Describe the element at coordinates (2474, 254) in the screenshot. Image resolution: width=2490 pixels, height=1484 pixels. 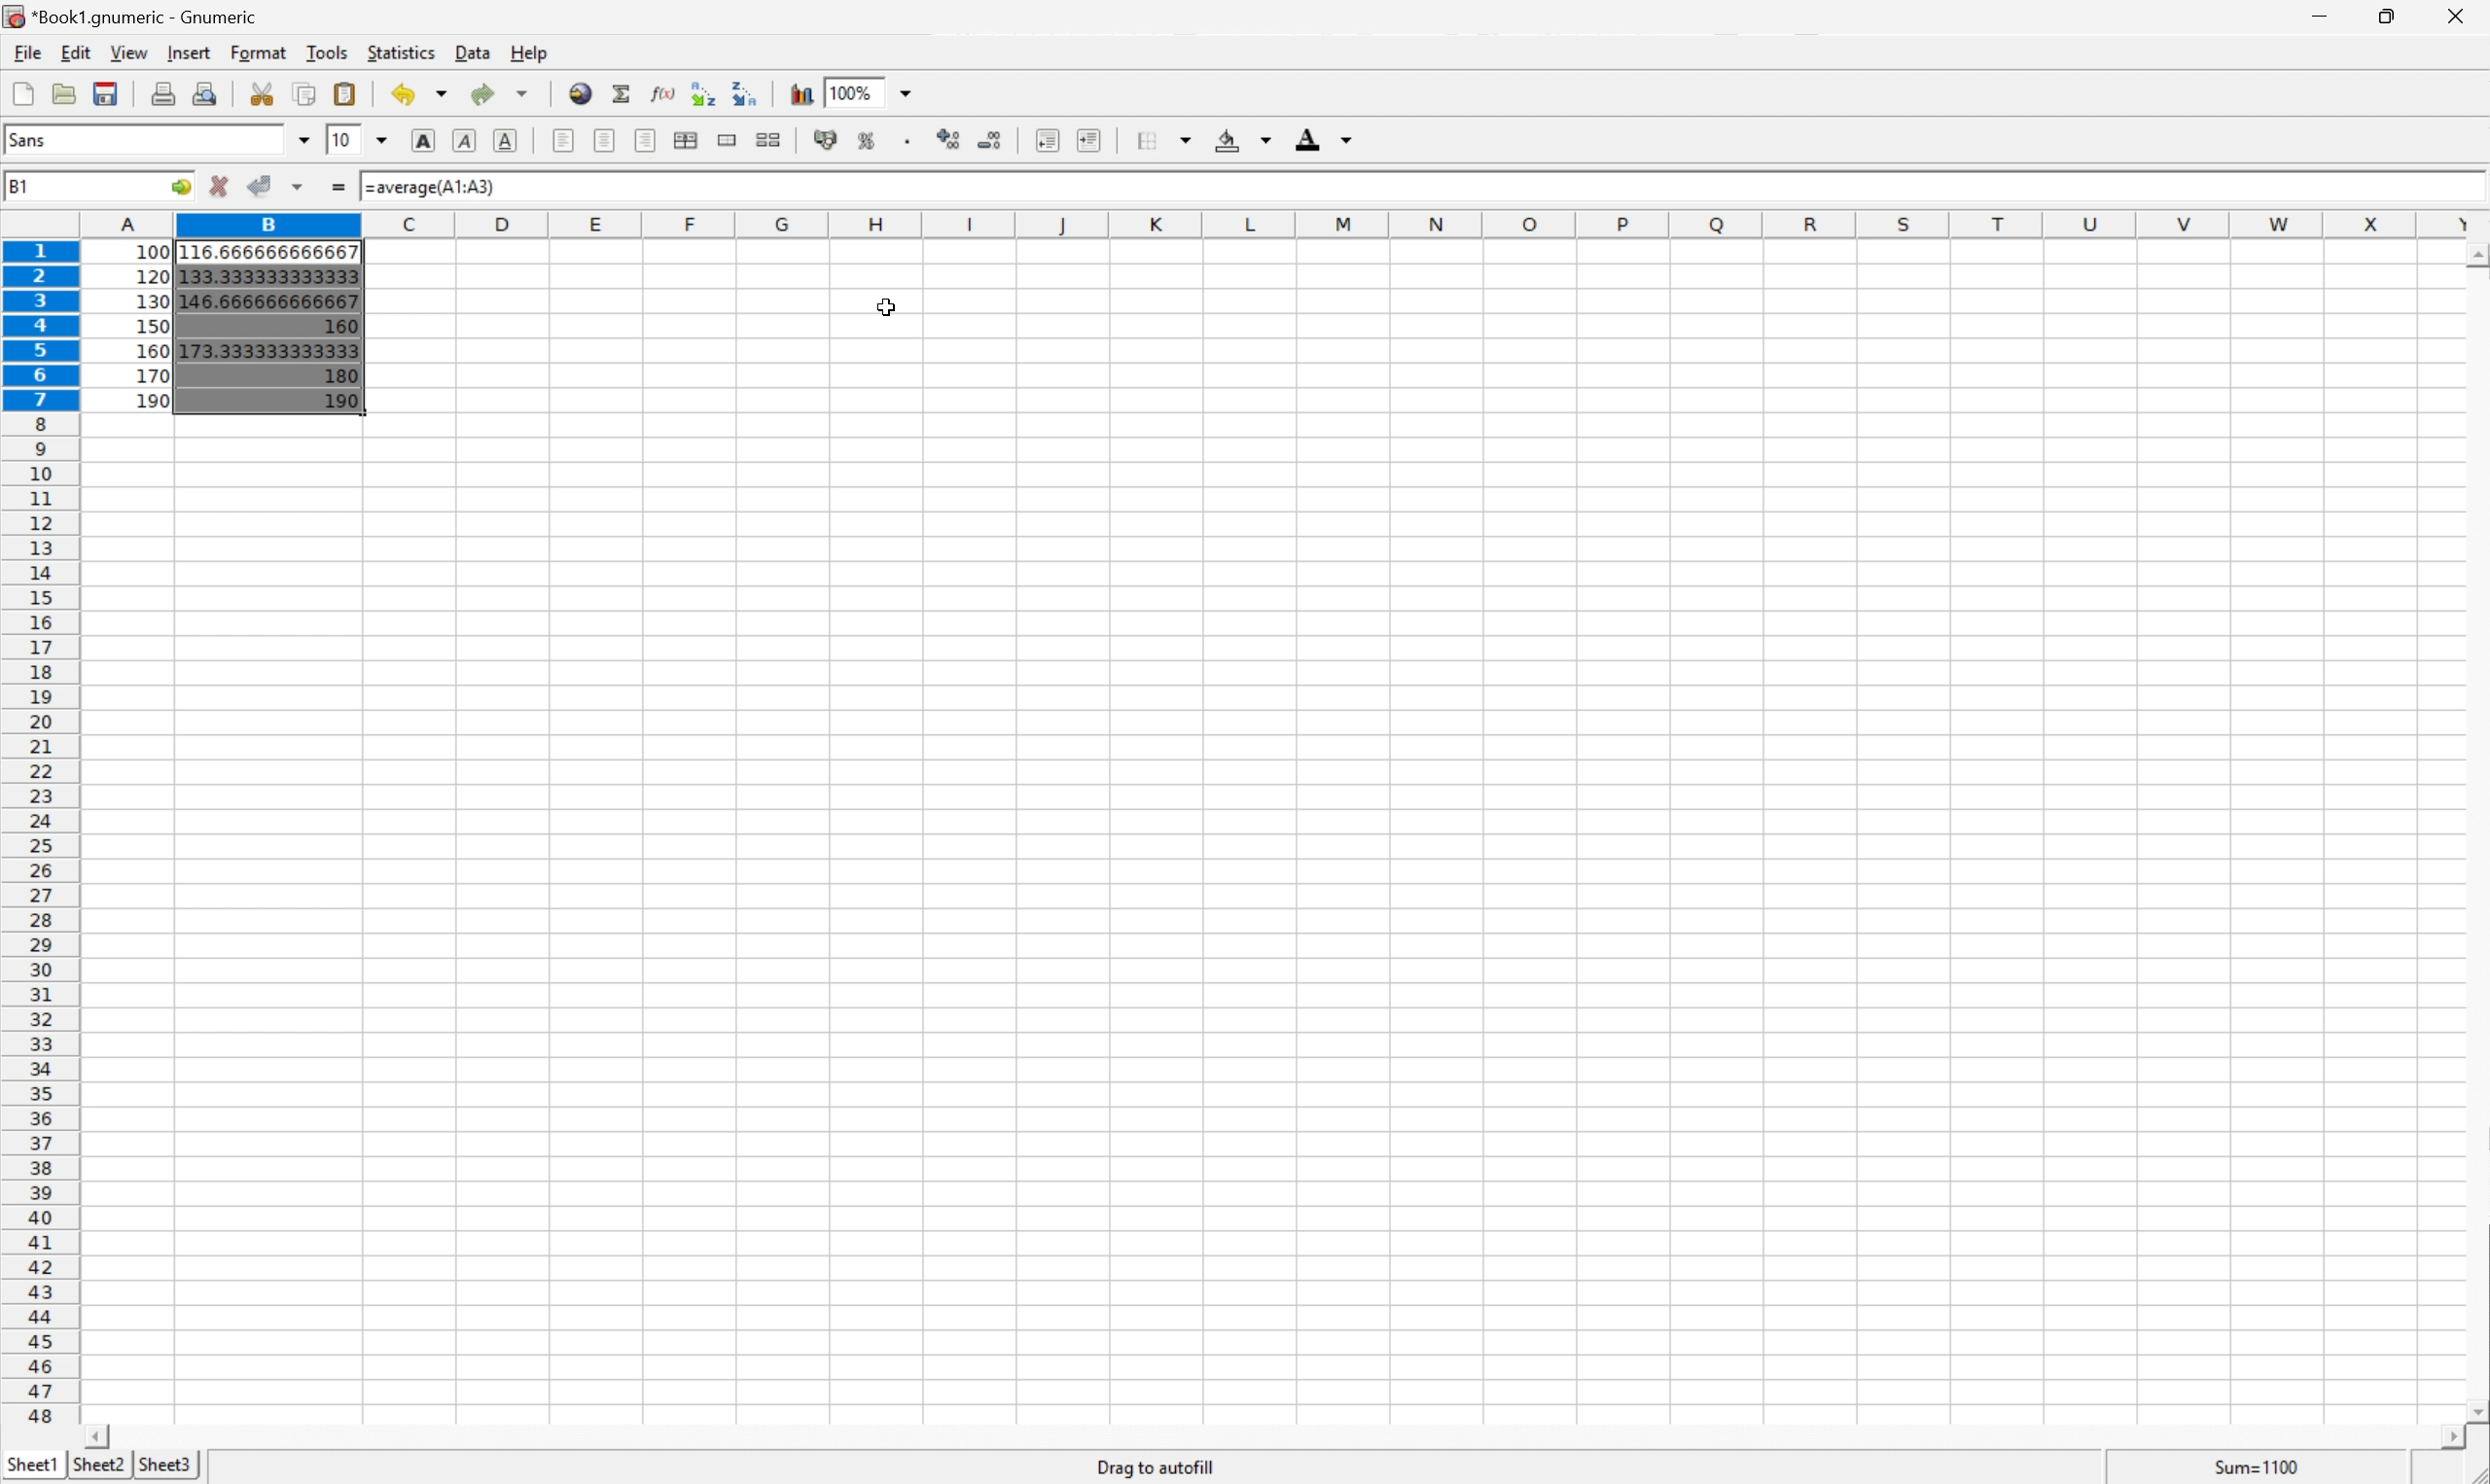
I see `Scroll Up` at that location.